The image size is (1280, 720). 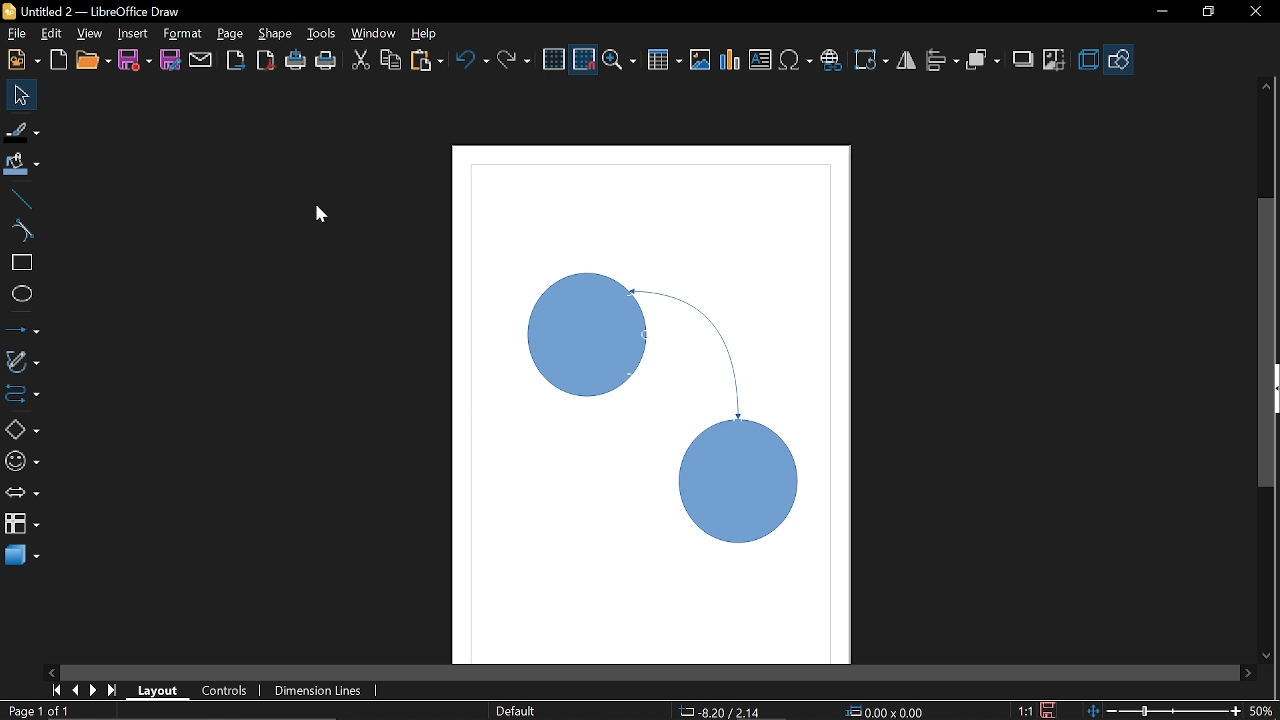 I want to click on COpy, so click(x=390, y=61).